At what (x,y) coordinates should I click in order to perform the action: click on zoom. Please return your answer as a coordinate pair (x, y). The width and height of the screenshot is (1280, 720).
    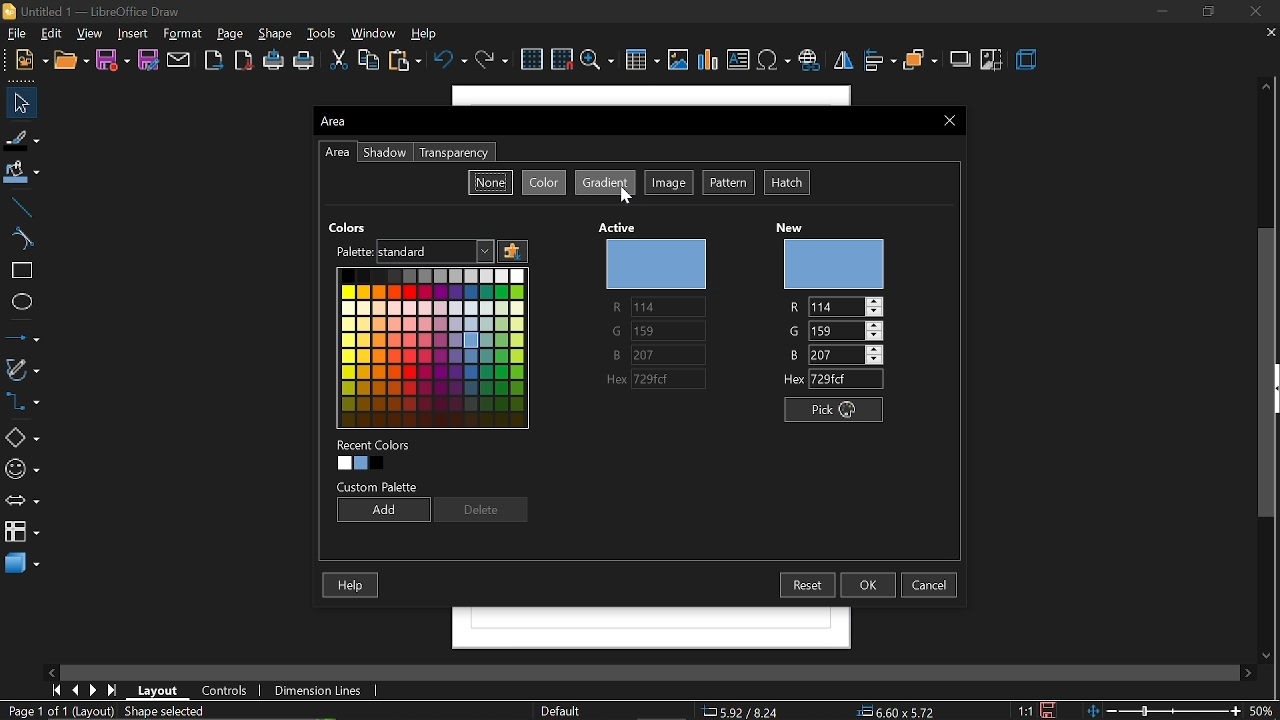
    Looking at the image, I should click on (598, 61).